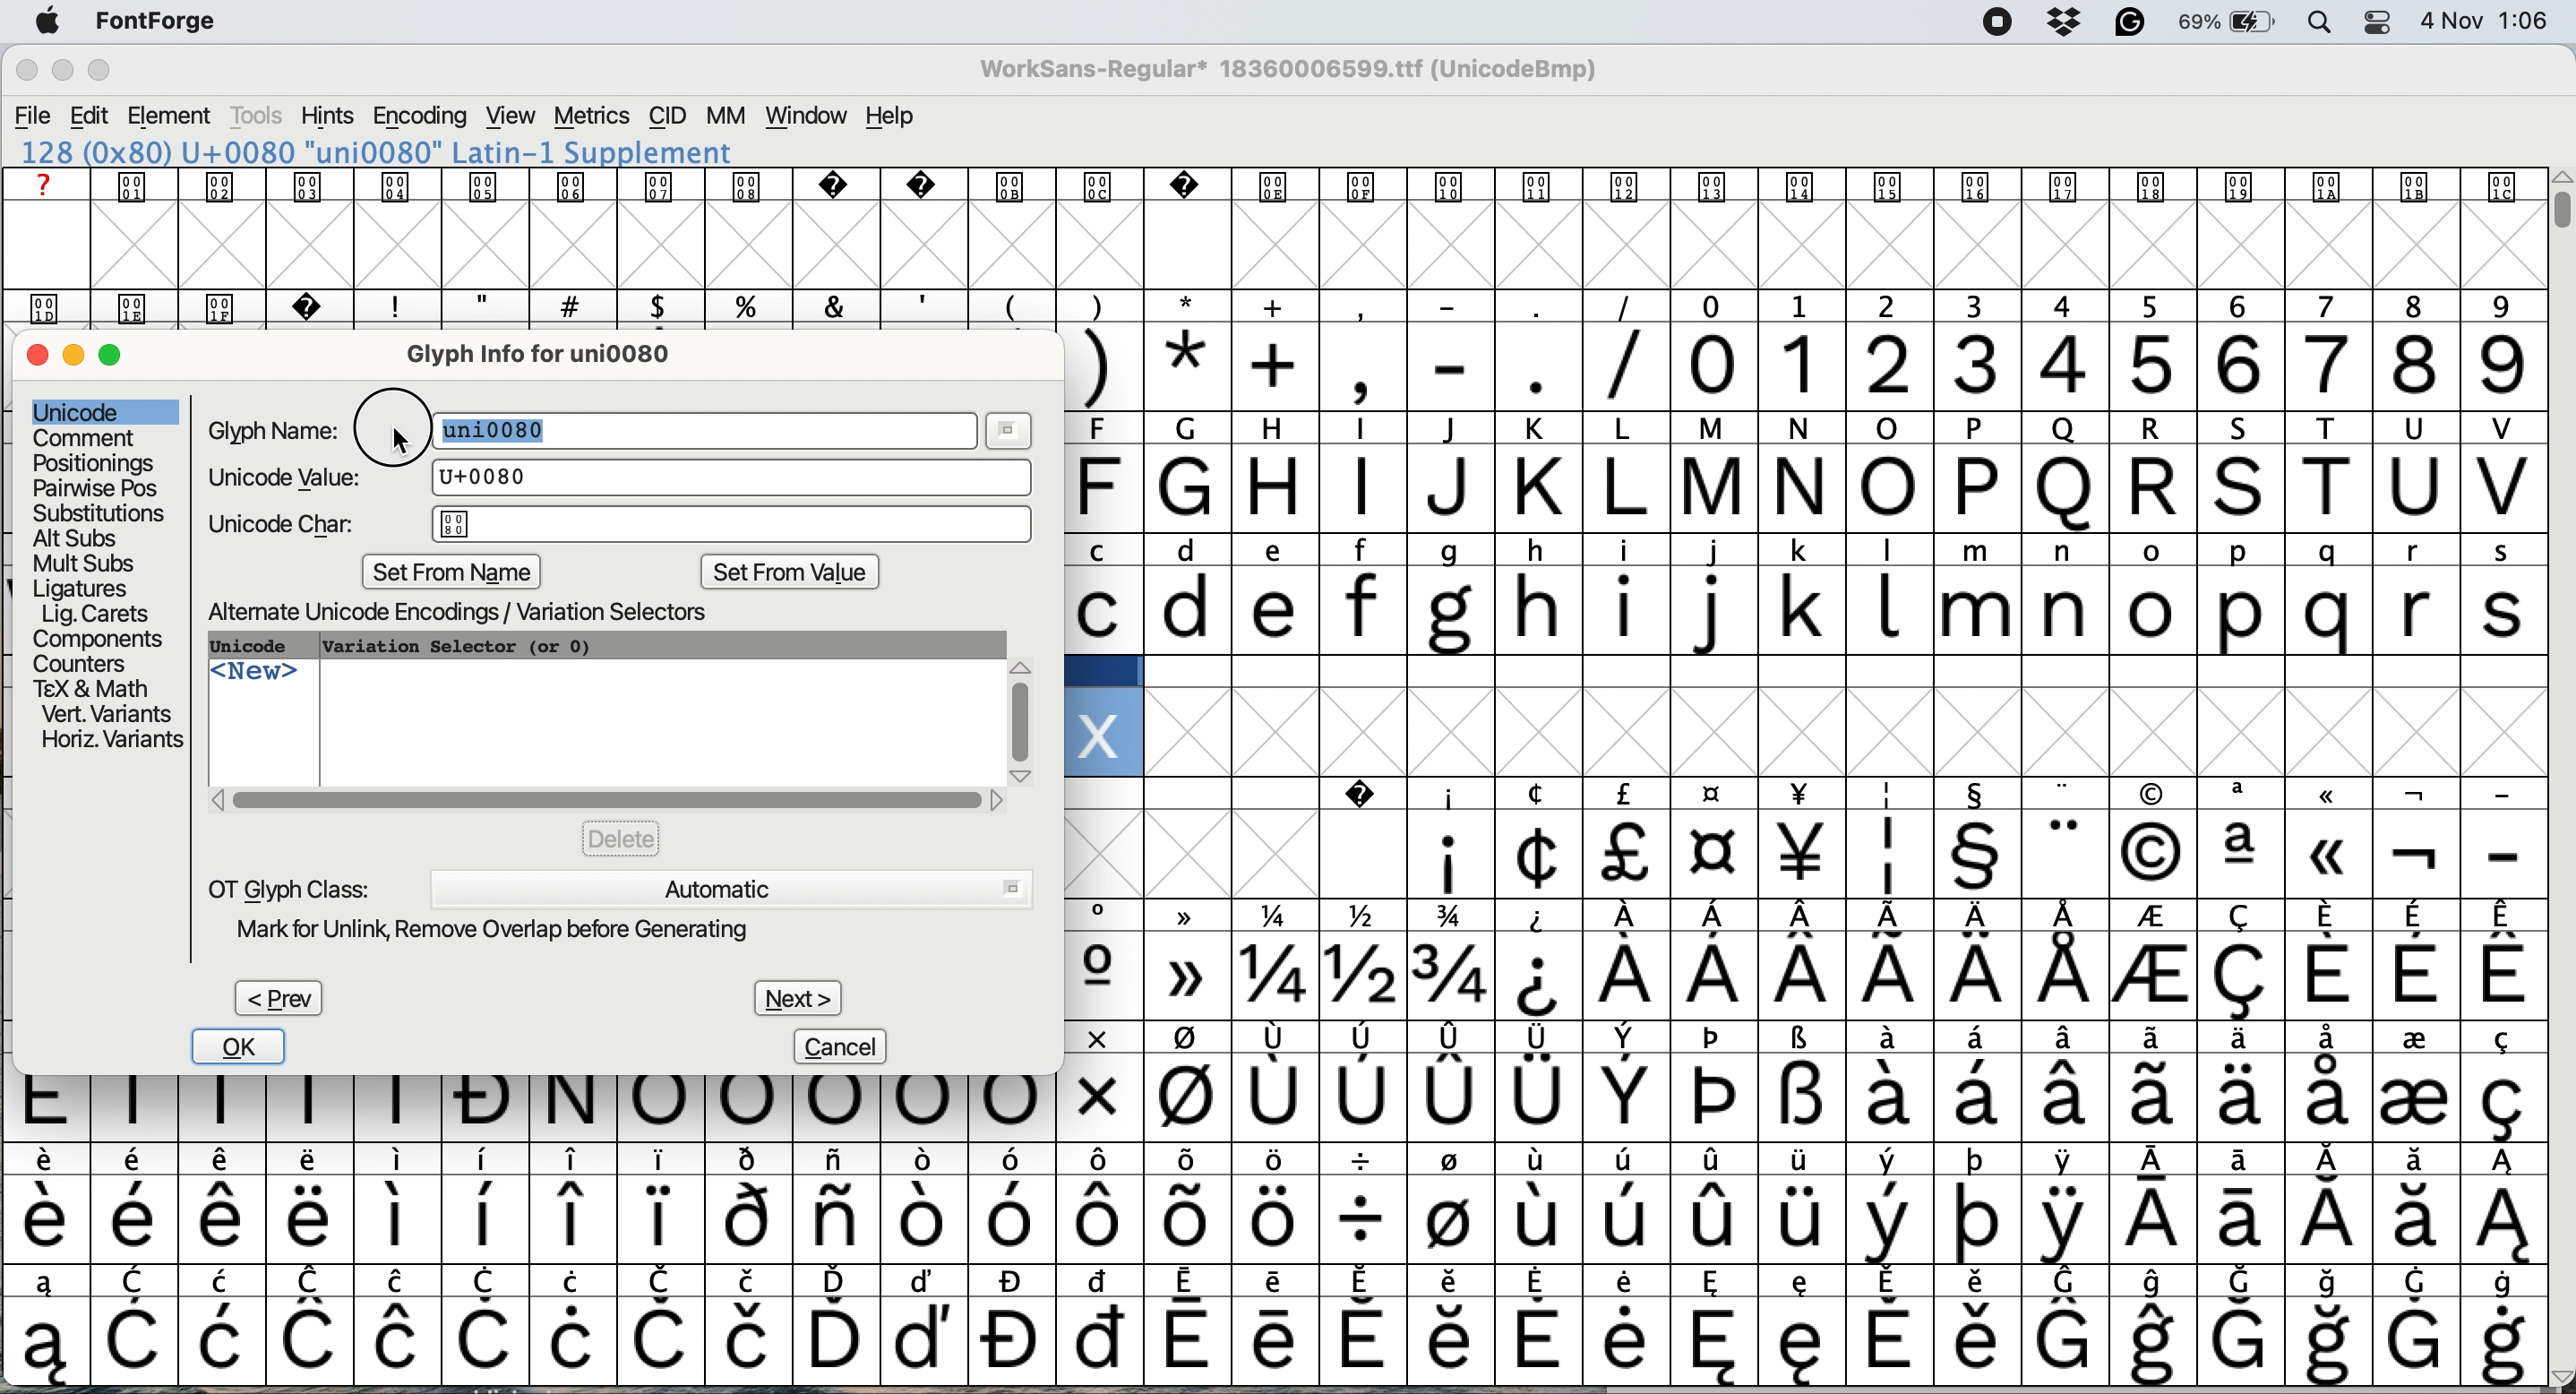 The image size is (2576, 1394). I want to click on close, so click(26, 73).